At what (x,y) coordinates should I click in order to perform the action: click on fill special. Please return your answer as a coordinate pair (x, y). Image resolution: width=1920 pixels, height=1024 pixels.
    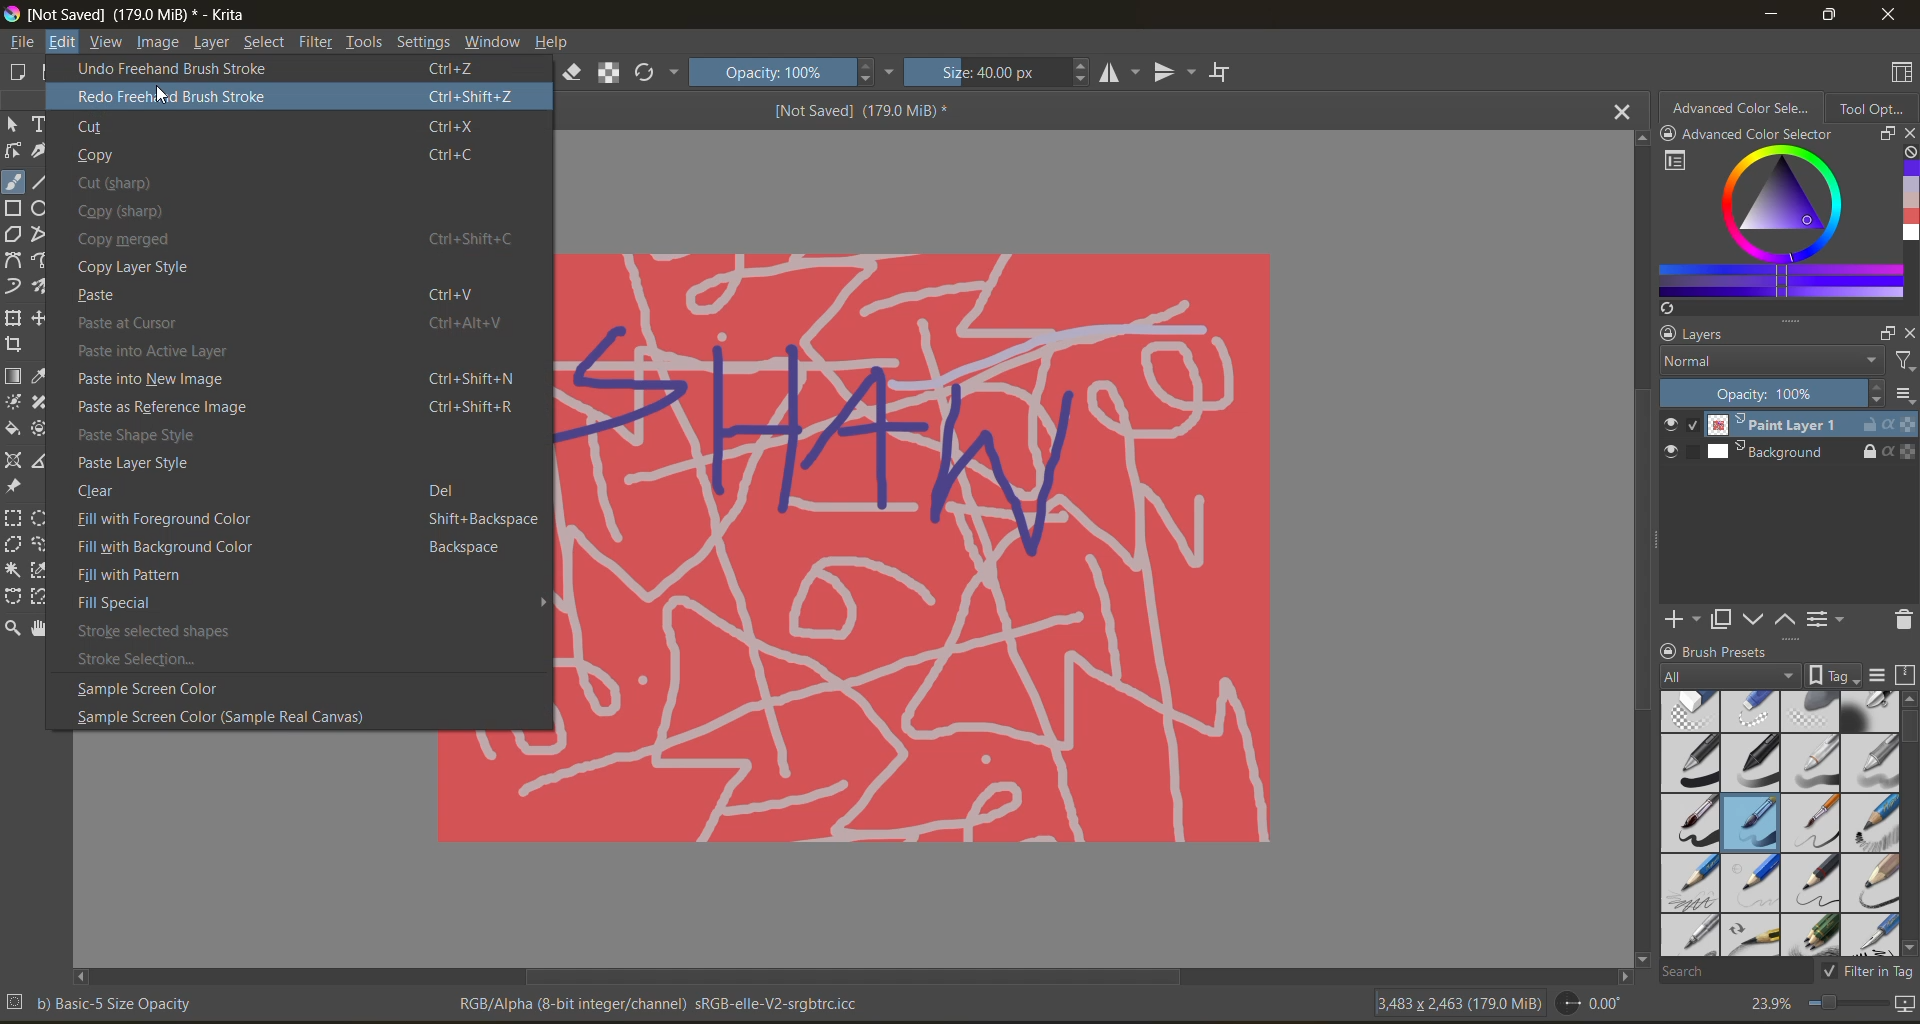
    Looking at the image, I should click on (126, 603).